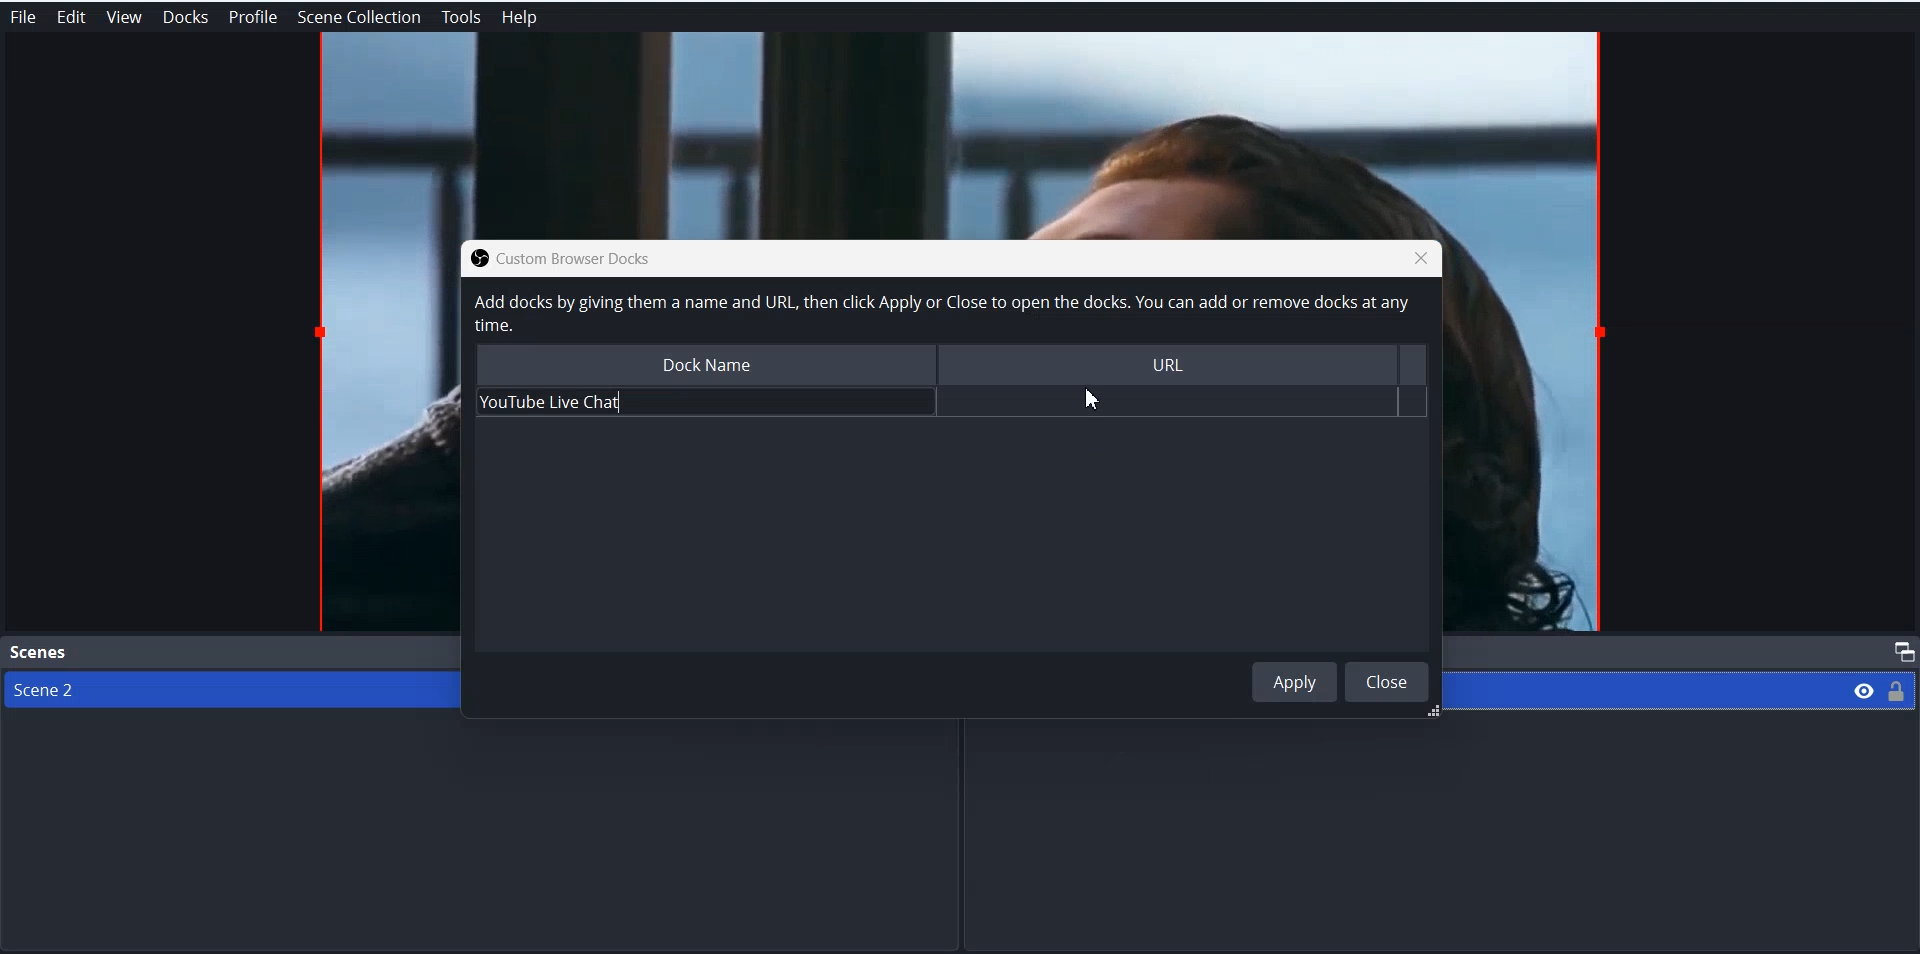 This screenshot has width=1920, height=954. I want to click on Cursor, so click(1092, 400).